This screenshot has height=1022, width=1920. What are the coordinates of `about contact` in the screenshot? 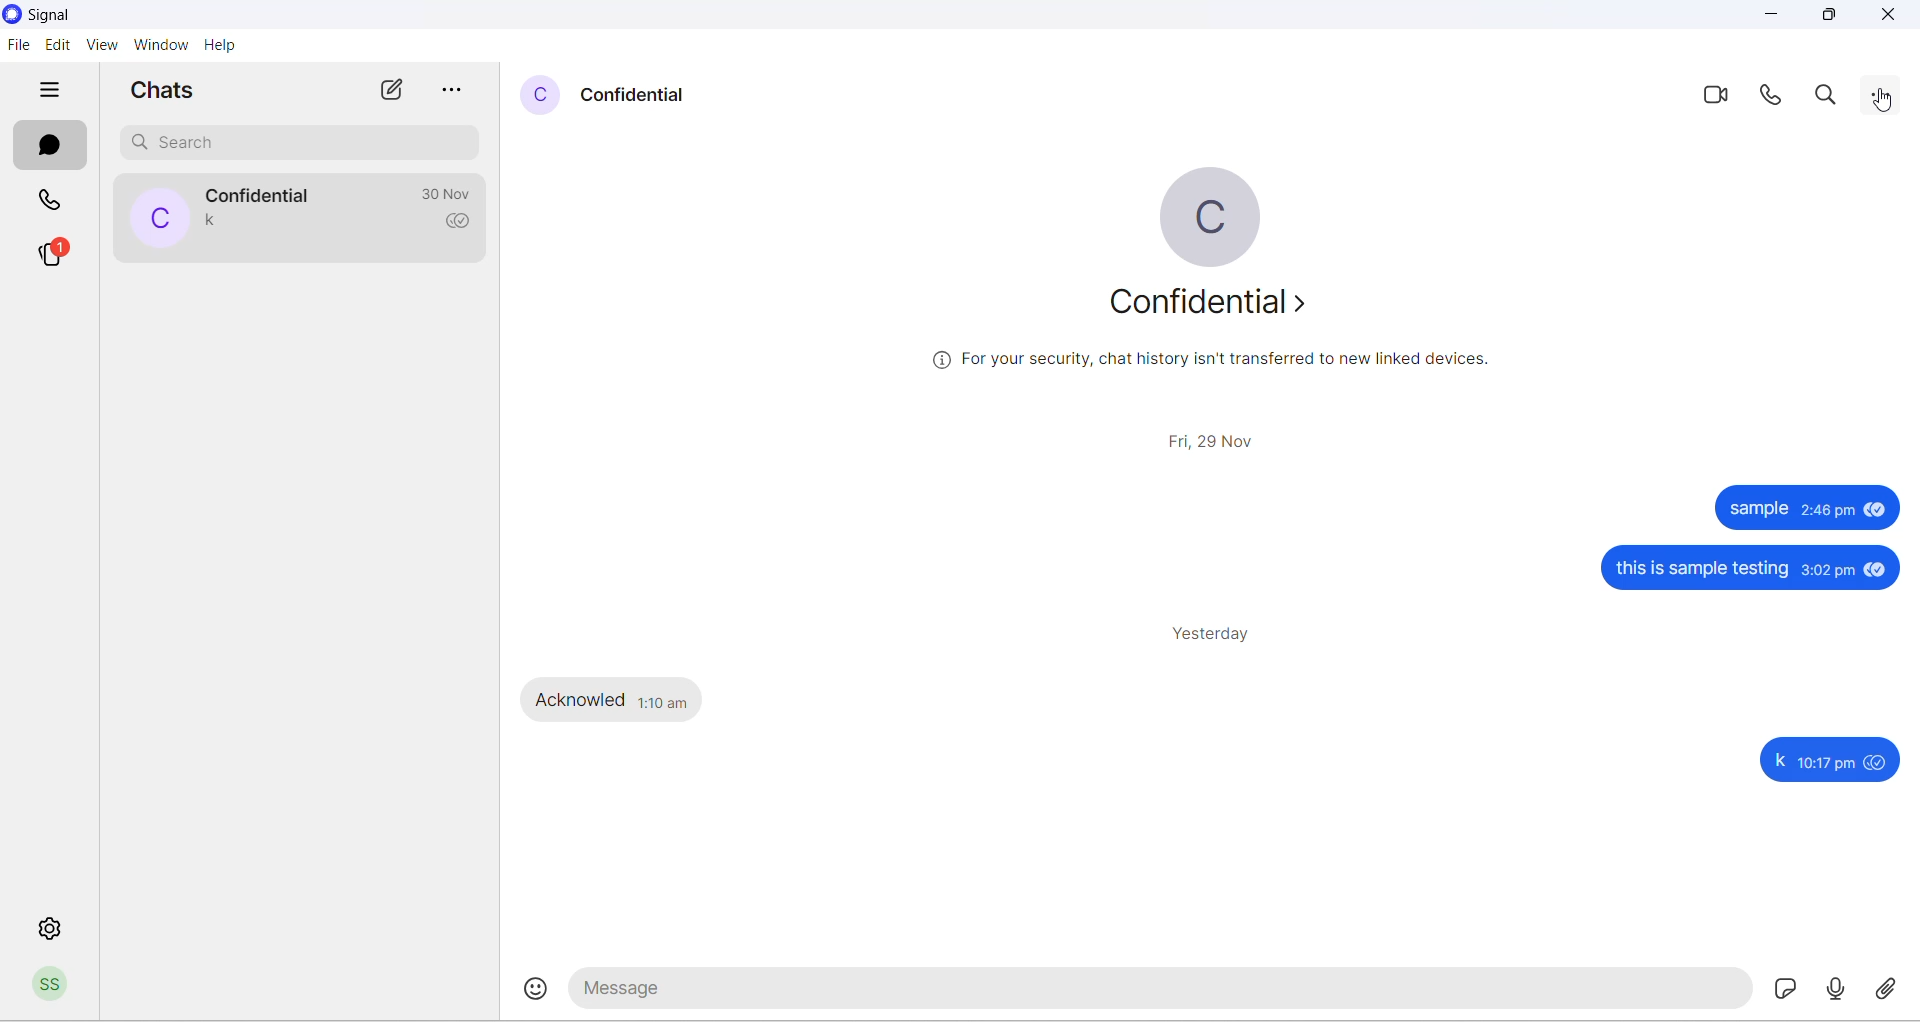 It's located at (1207, 310).